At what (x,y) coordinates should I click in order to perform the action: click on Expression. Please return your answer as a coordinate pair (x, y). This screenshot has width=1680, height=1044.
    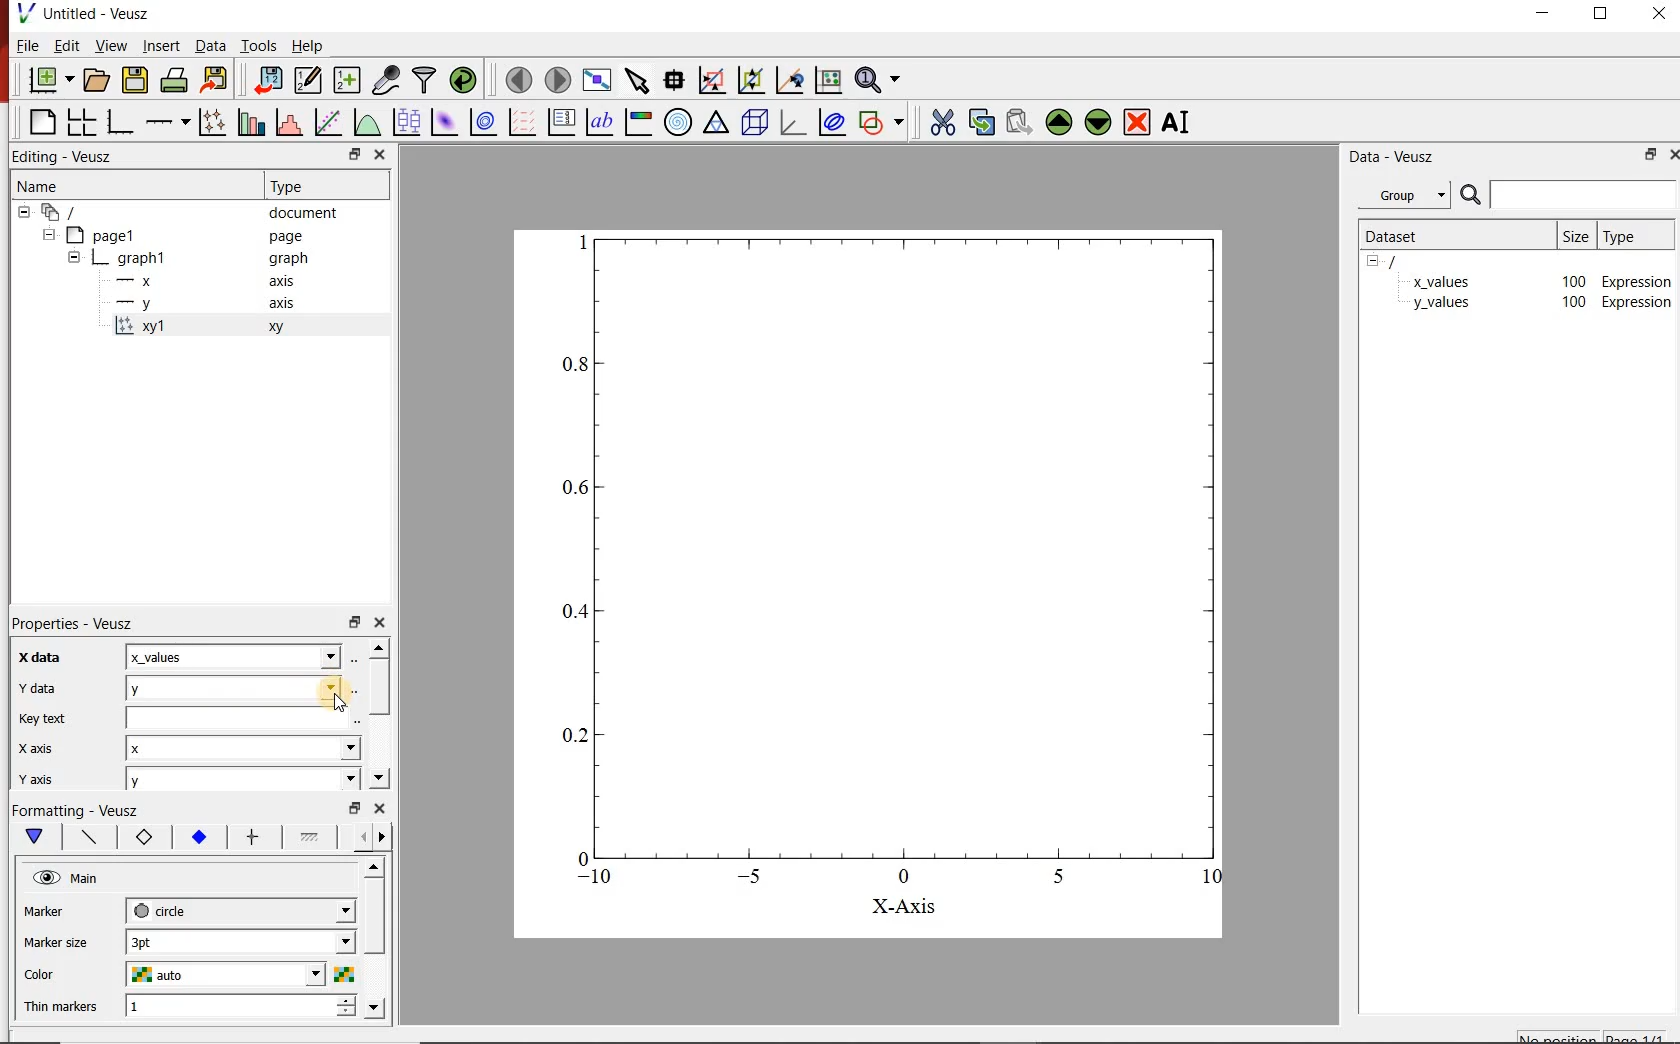
    Looking at the image, I should click on (1637, 303).